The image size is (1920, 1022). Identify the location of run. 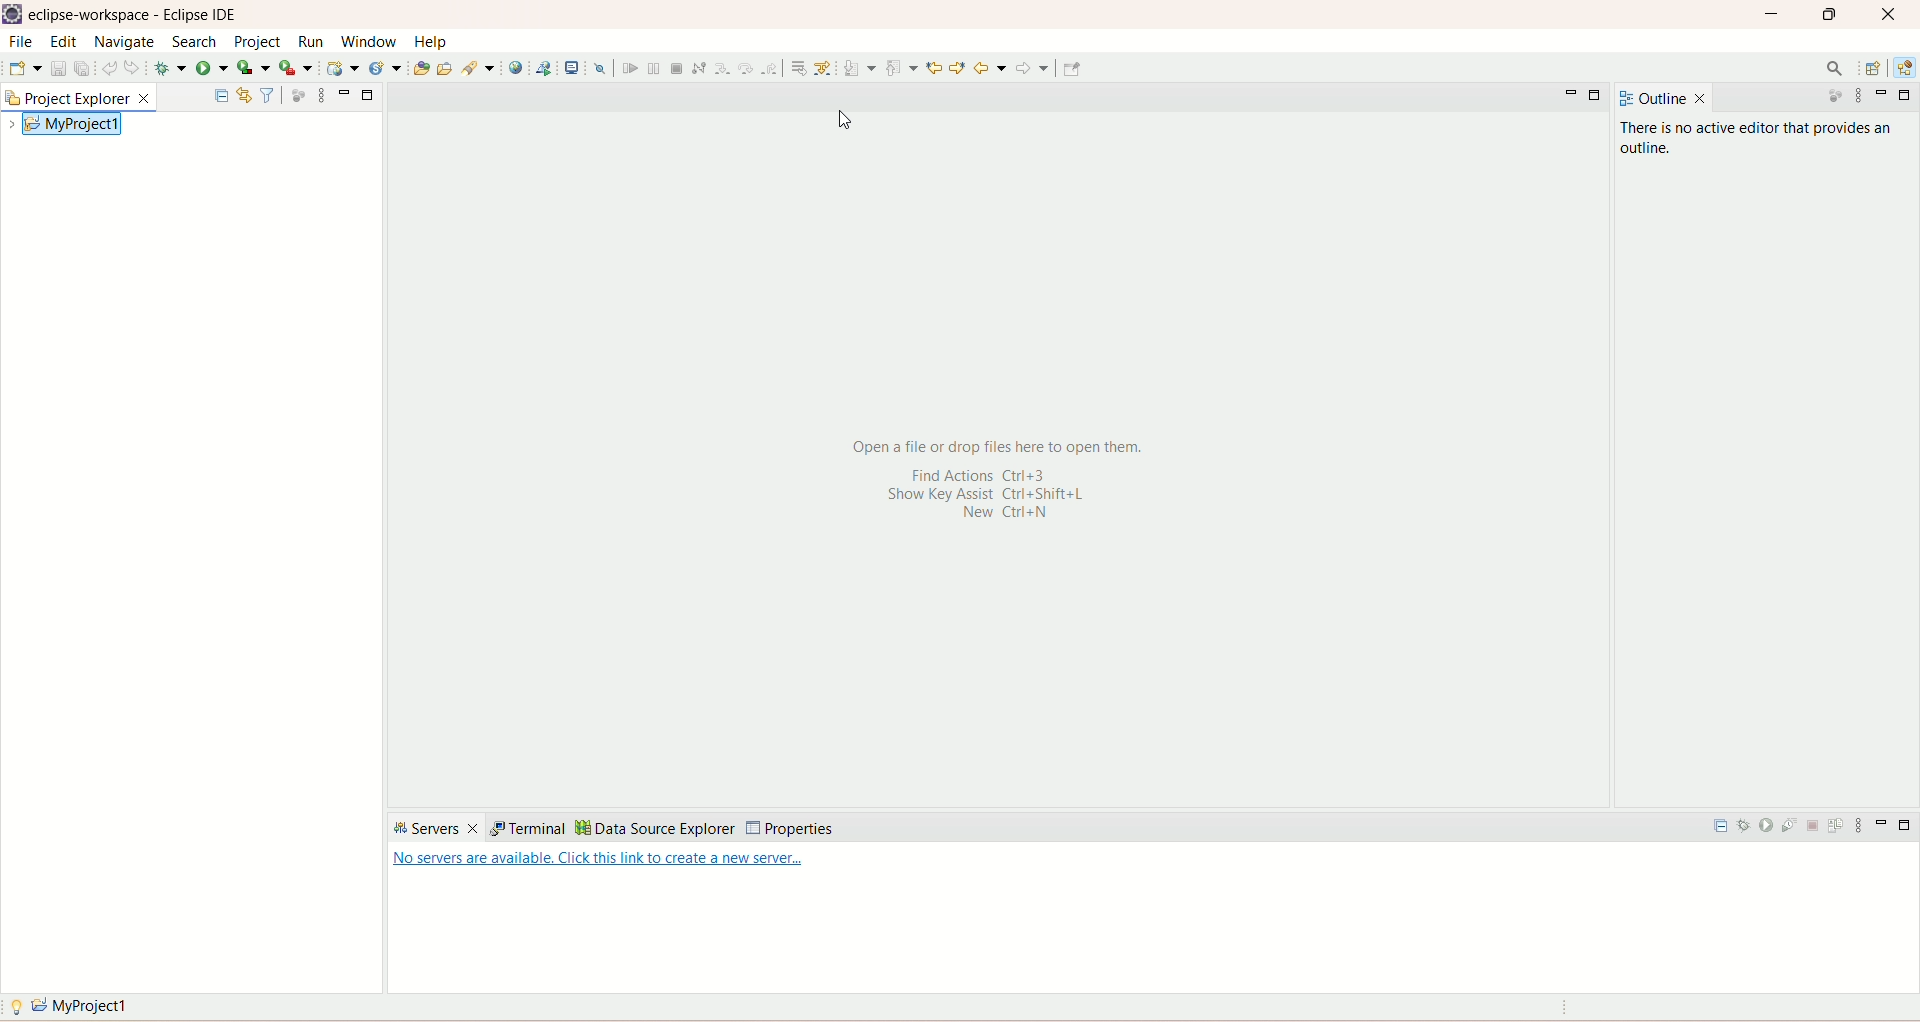
(312, 43).